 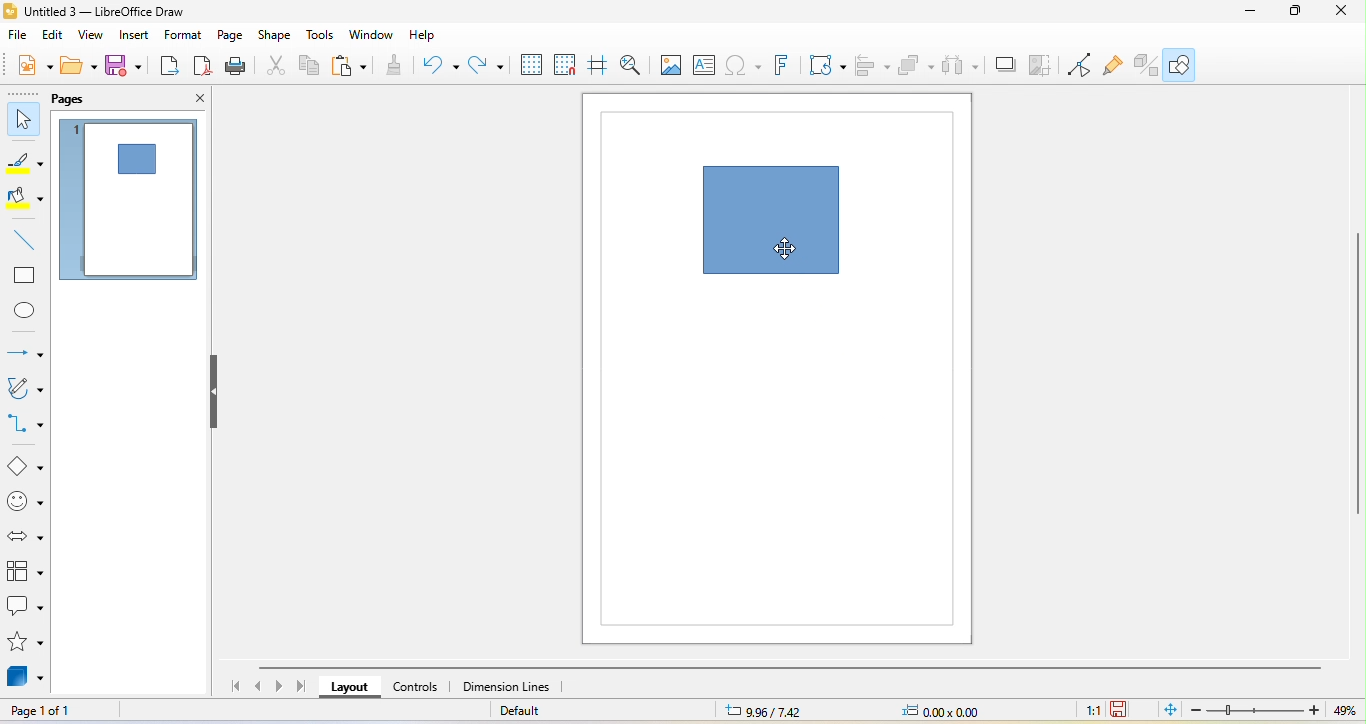 What do you see at coordinates (299, 687) in the screenshot?
I see `last page` at bounding box center [299, 687].